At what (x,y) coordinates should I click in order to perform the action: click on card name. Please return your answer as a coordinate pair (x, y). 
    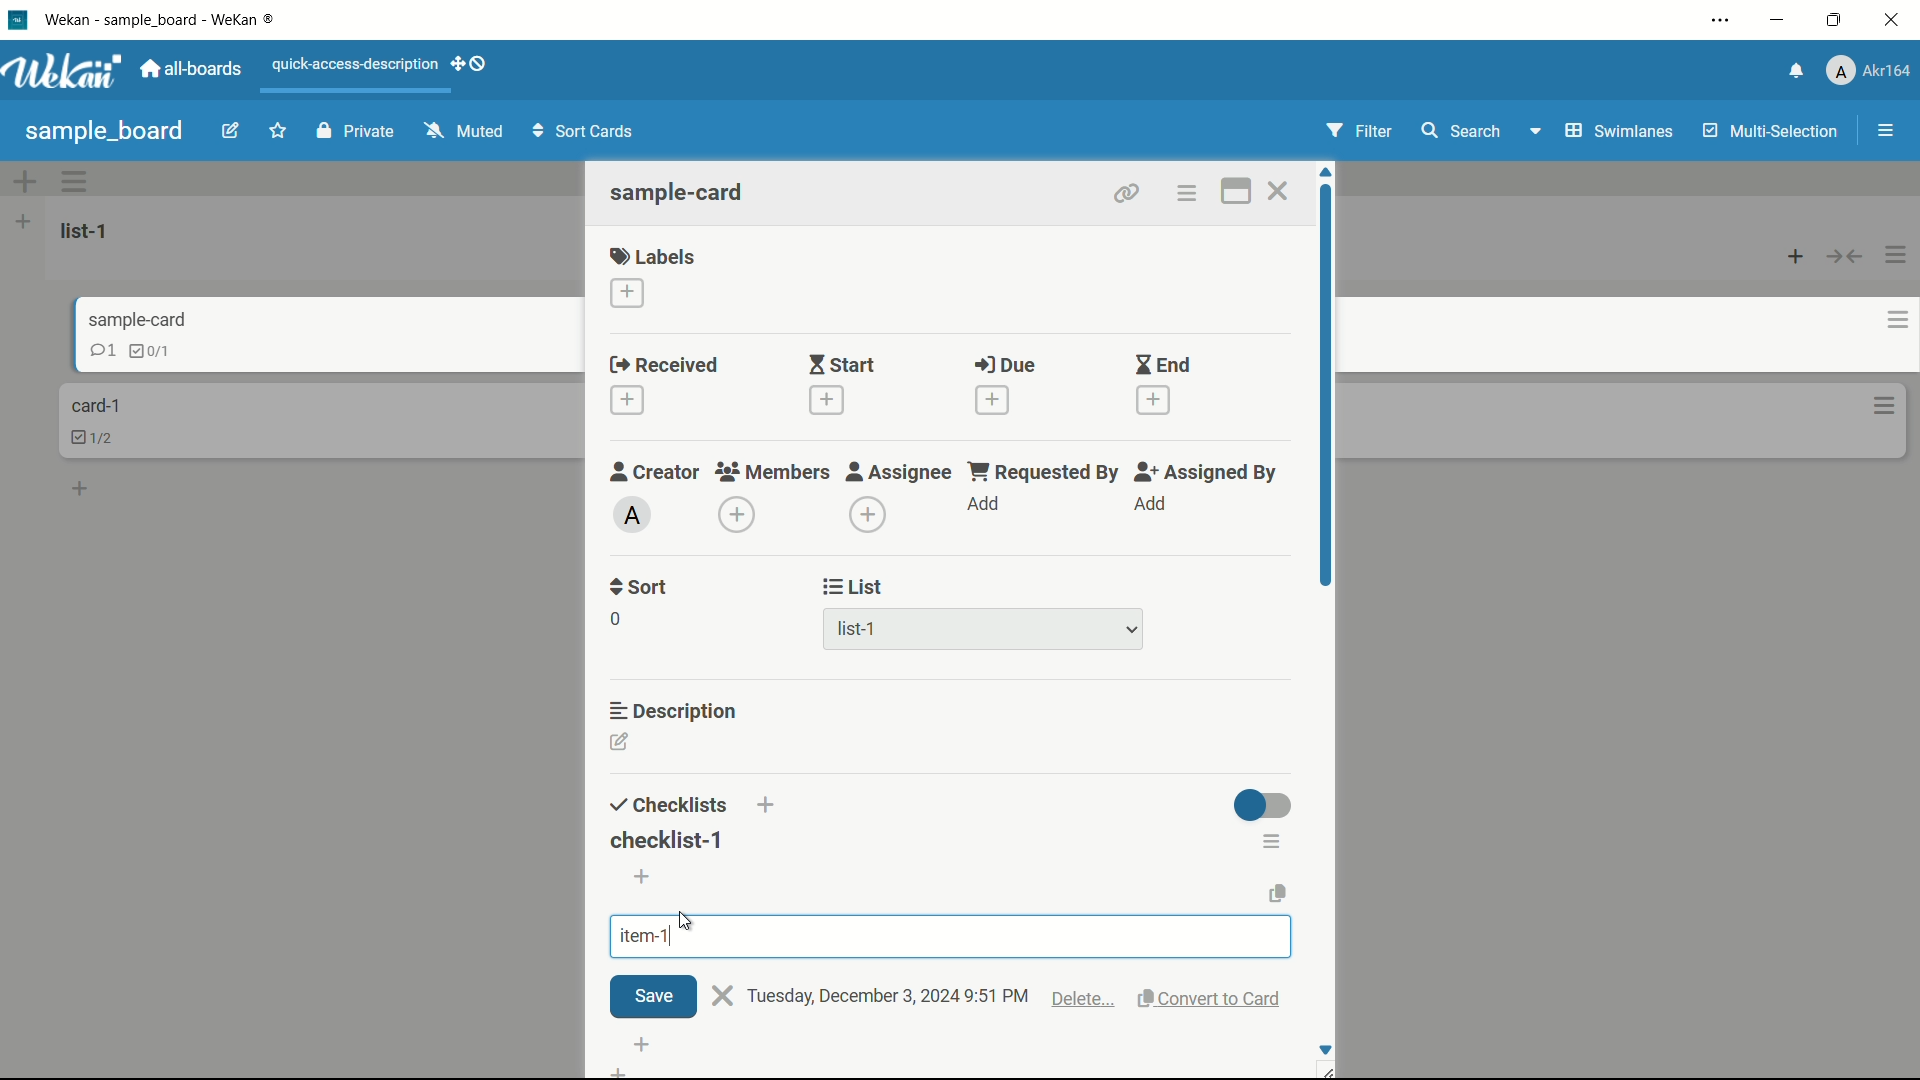
    Looking at the image, I should click on (679, 191).